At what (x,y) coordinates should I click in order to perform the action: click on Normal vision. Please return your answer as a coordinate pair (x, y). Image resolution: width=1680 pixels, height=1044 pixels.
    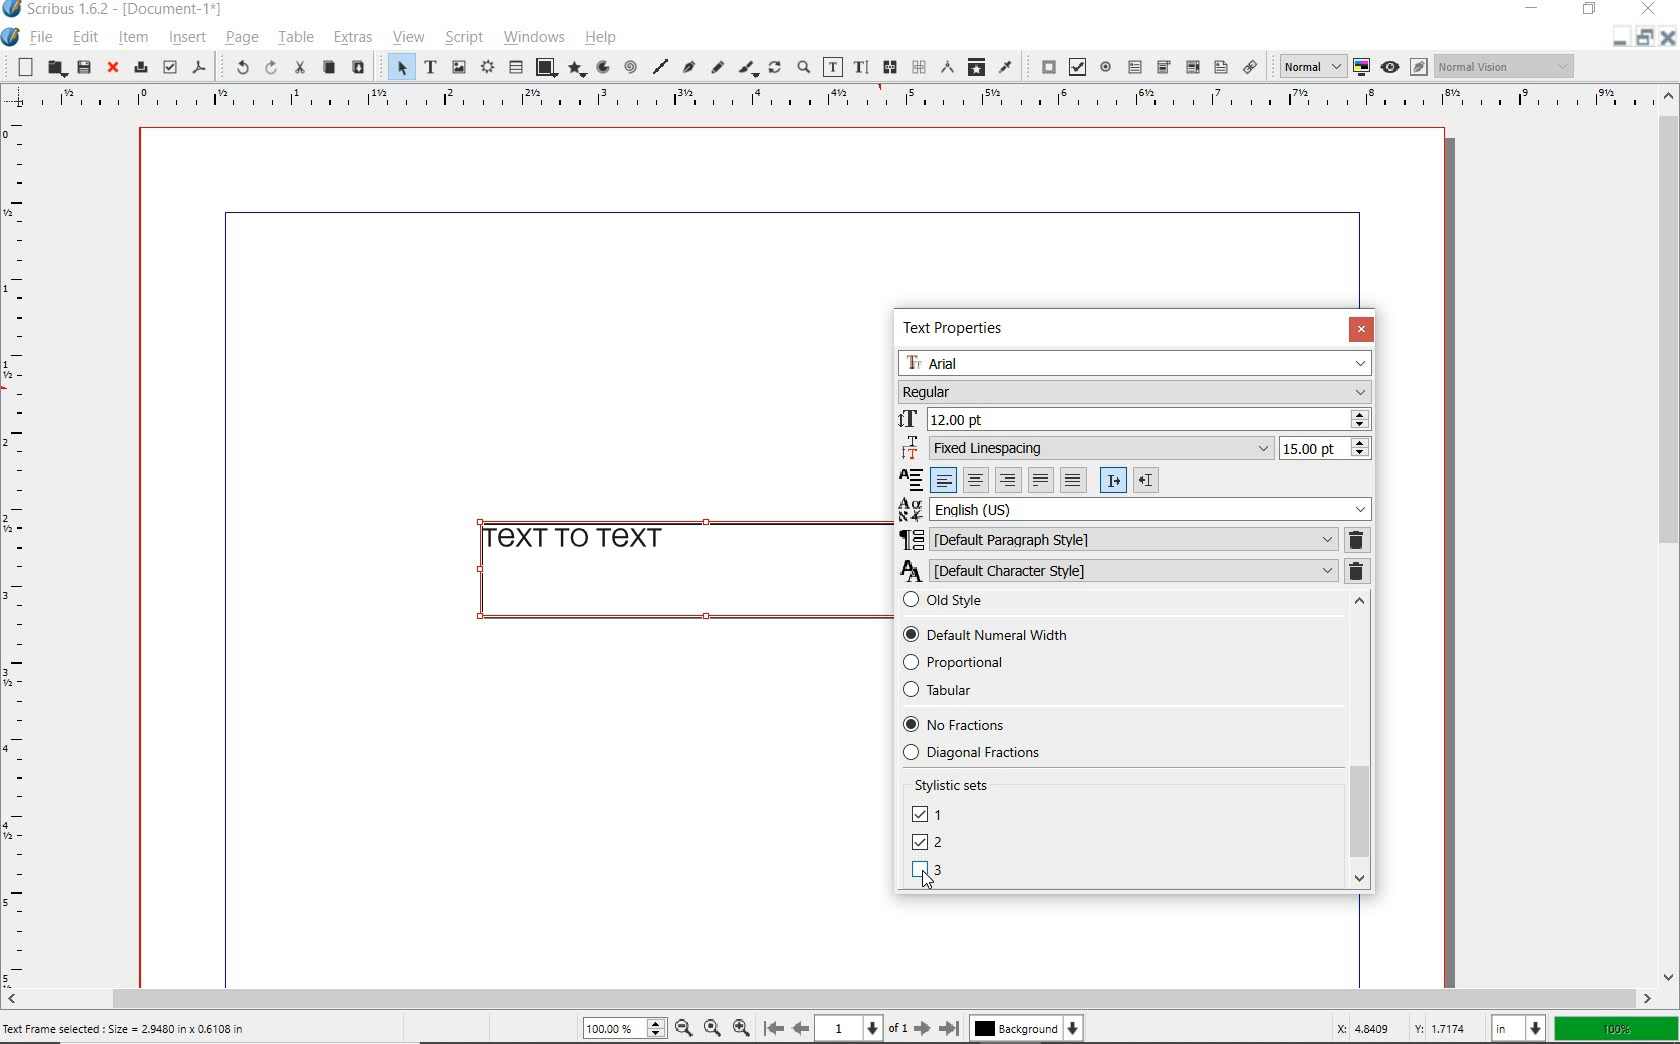
    Looking at the image, I should click on (1505, 67).